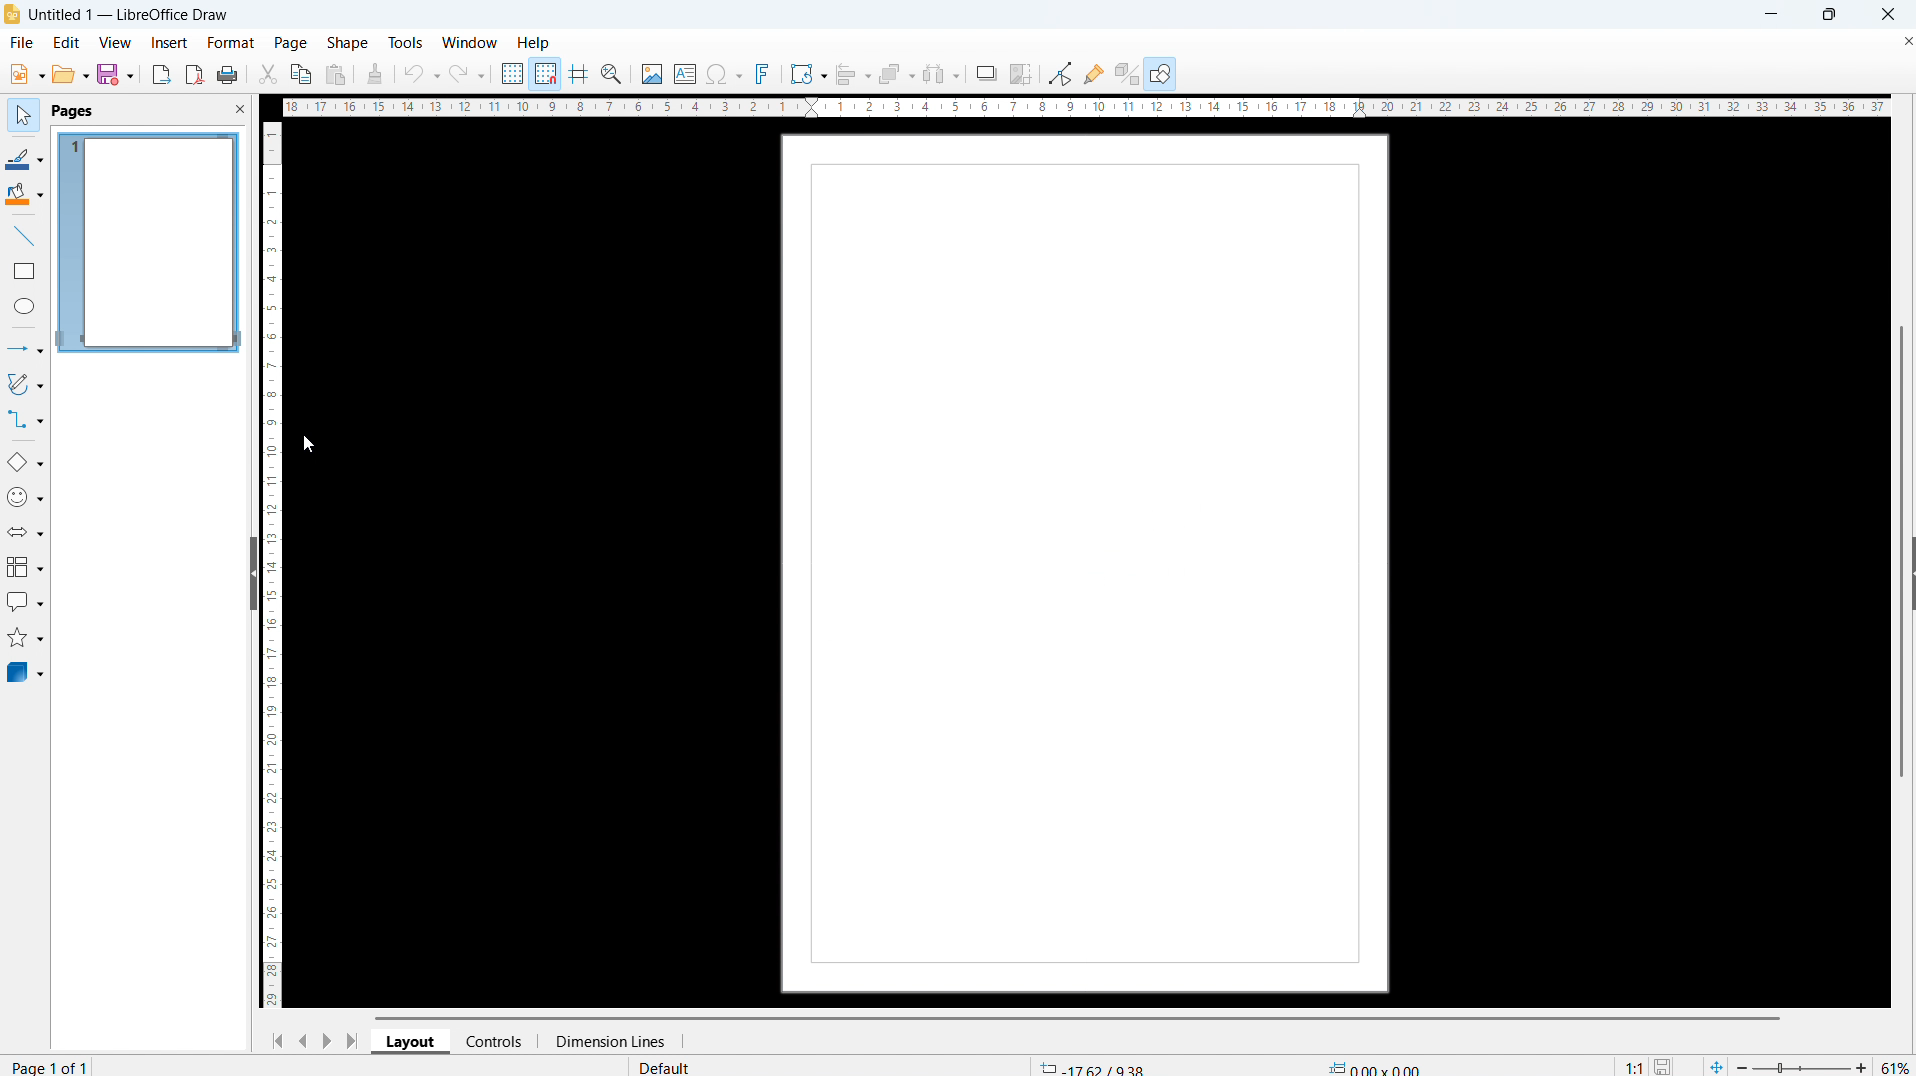 Image resolution: width=1916 pixels, height=1076 pixels. What do you see at coordinates (326, 1040) in the screenshot?
I see `next page` at bounding box center [326, 1040].